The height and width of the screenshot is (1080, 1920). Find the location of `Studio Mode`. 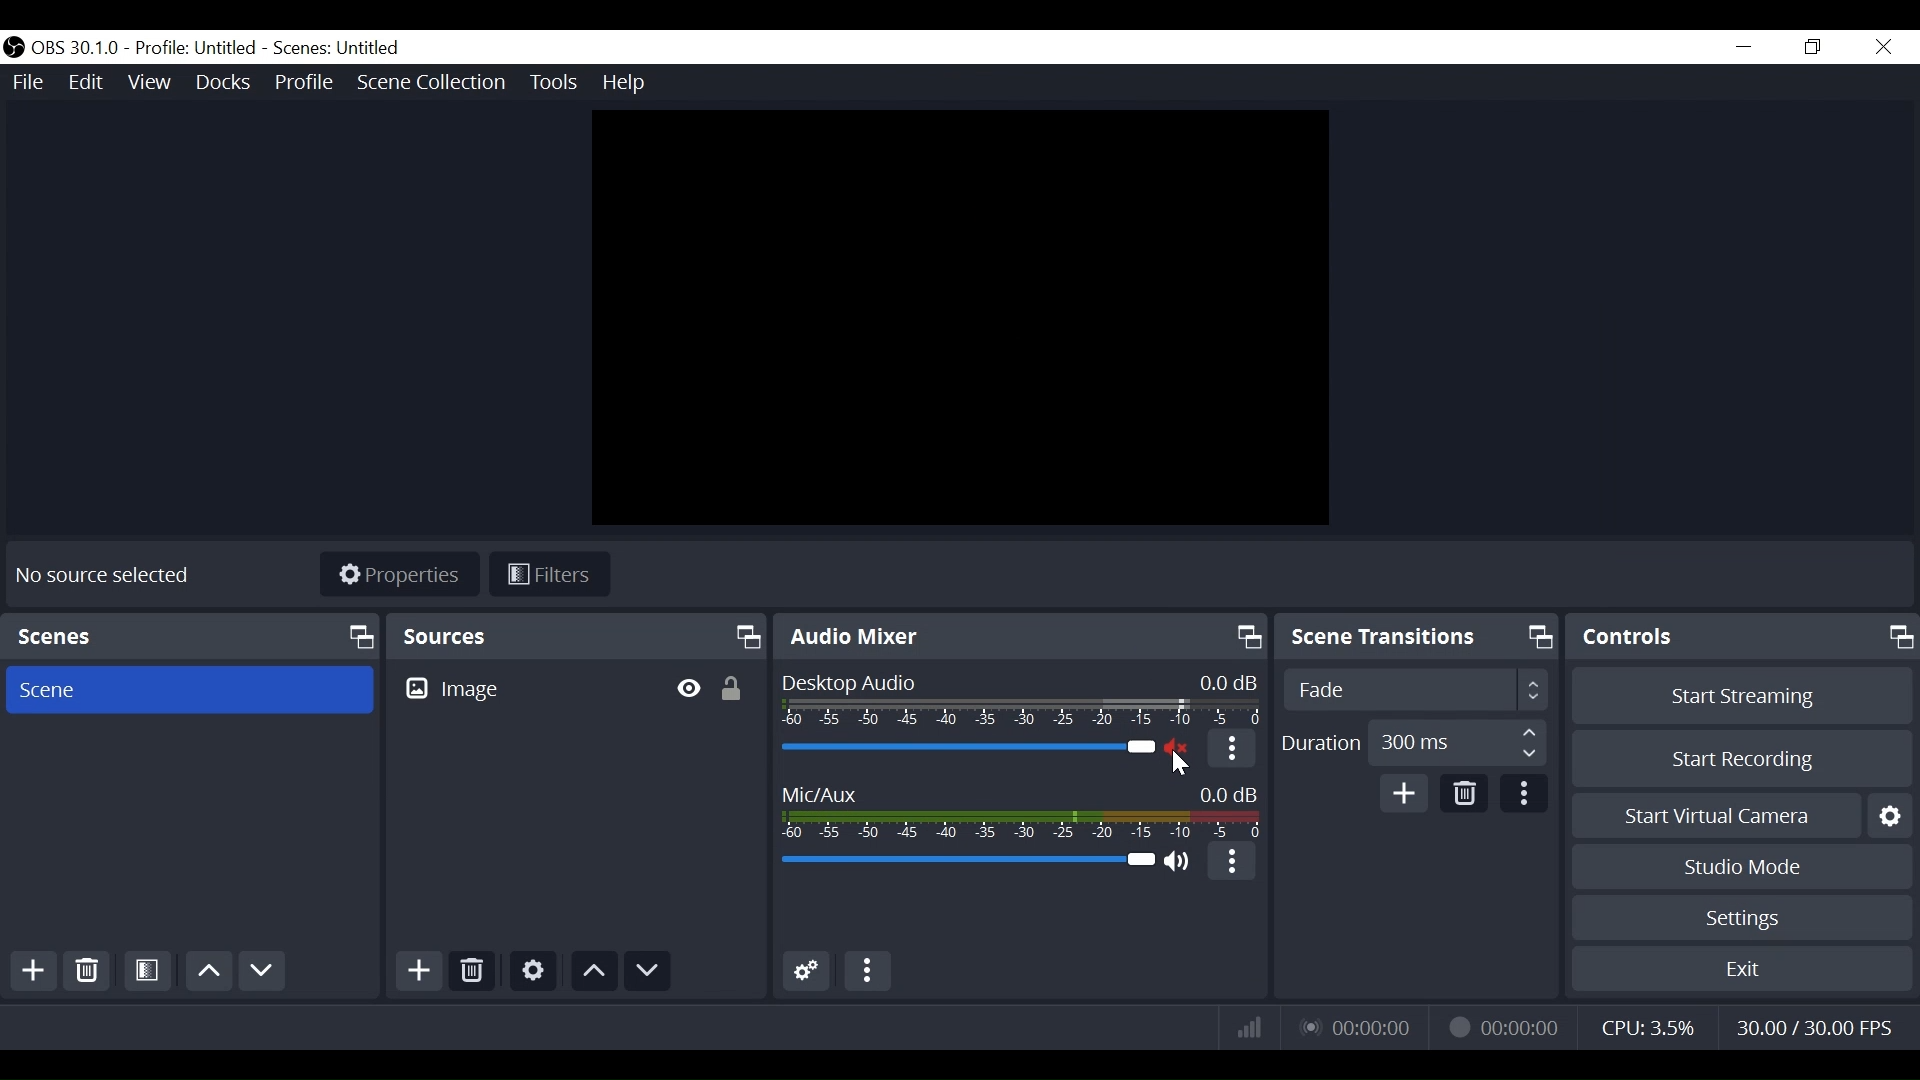

Studio Mode is located at coordinates (1739, 866).